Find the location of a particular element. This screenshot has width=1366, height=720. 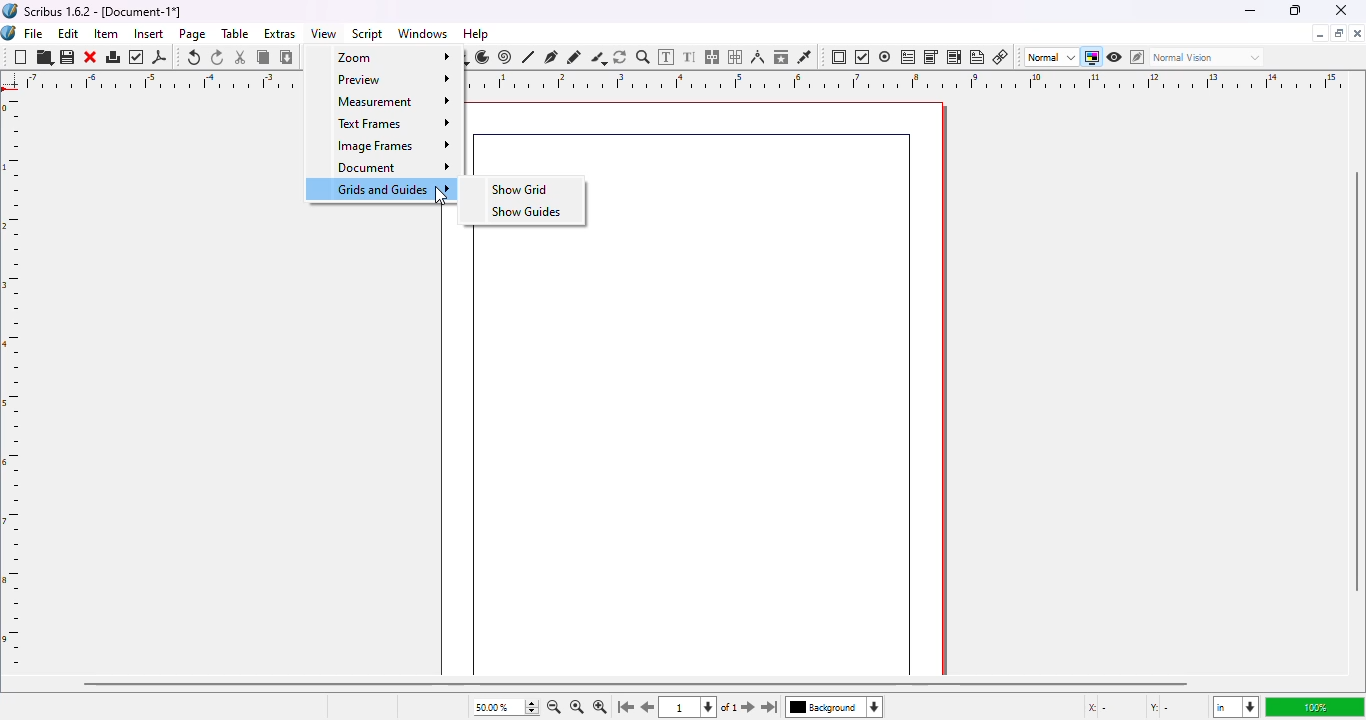

zoom in and out is located at coordinates (530, 707).